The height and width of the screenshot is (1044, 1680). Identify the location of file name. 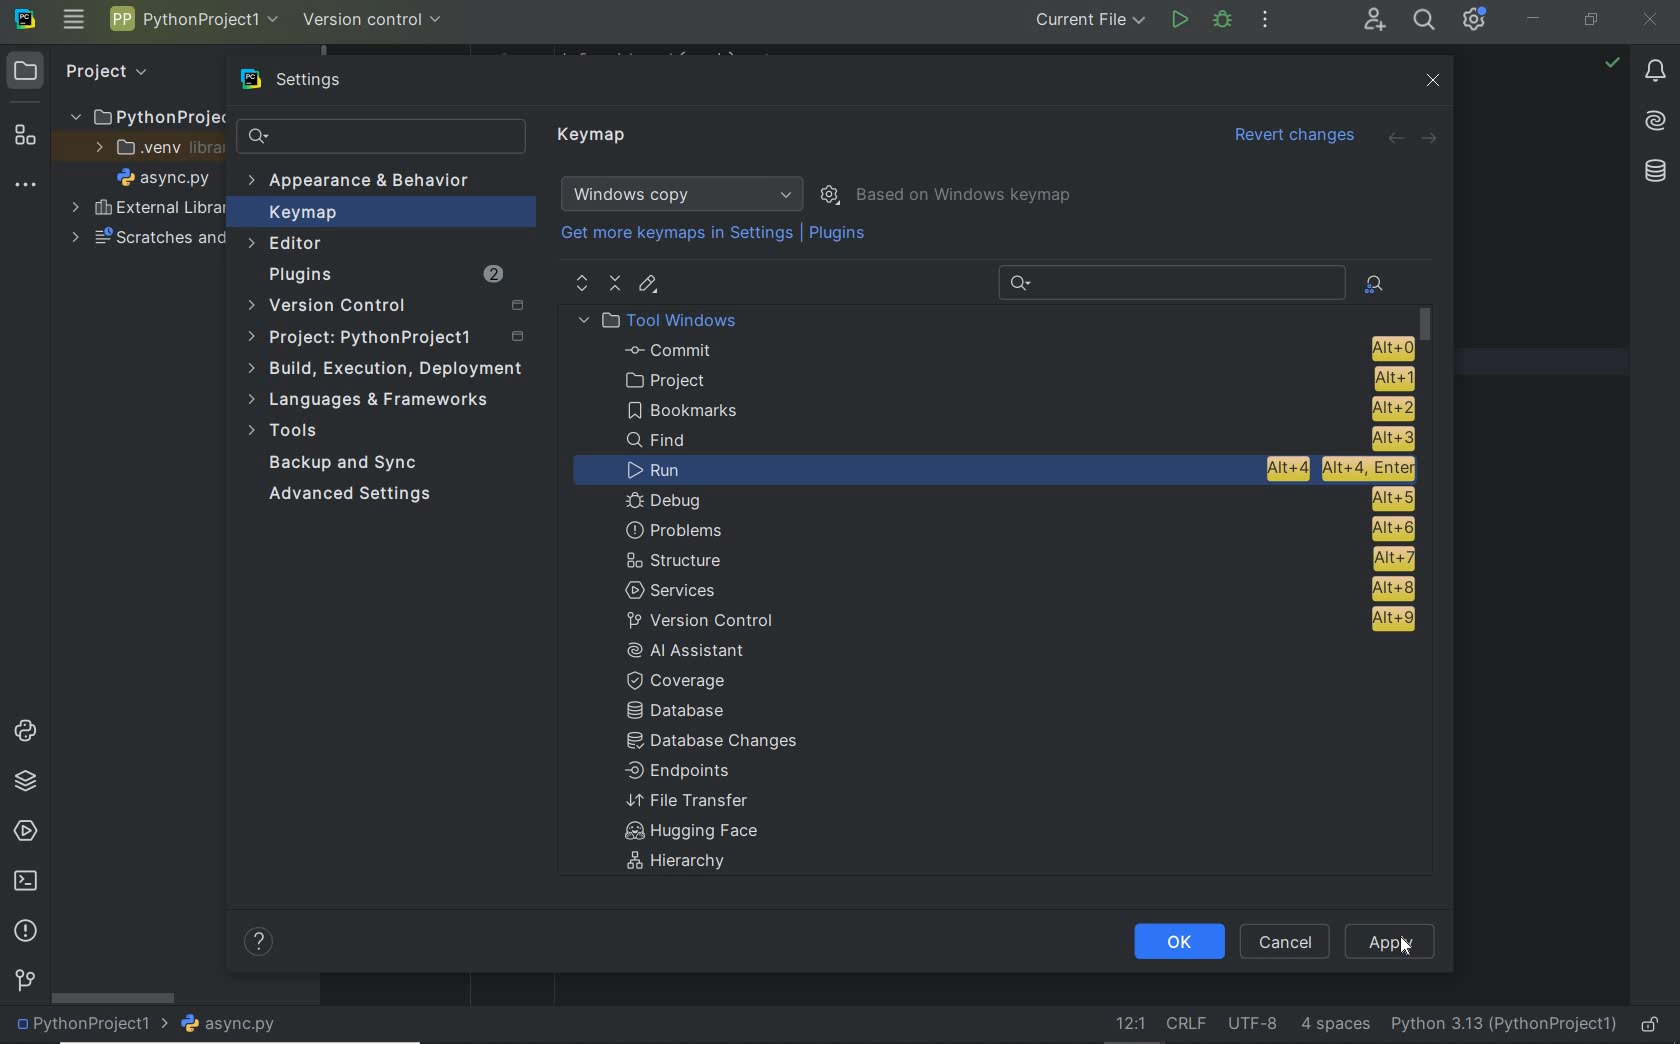
(229, 1025).